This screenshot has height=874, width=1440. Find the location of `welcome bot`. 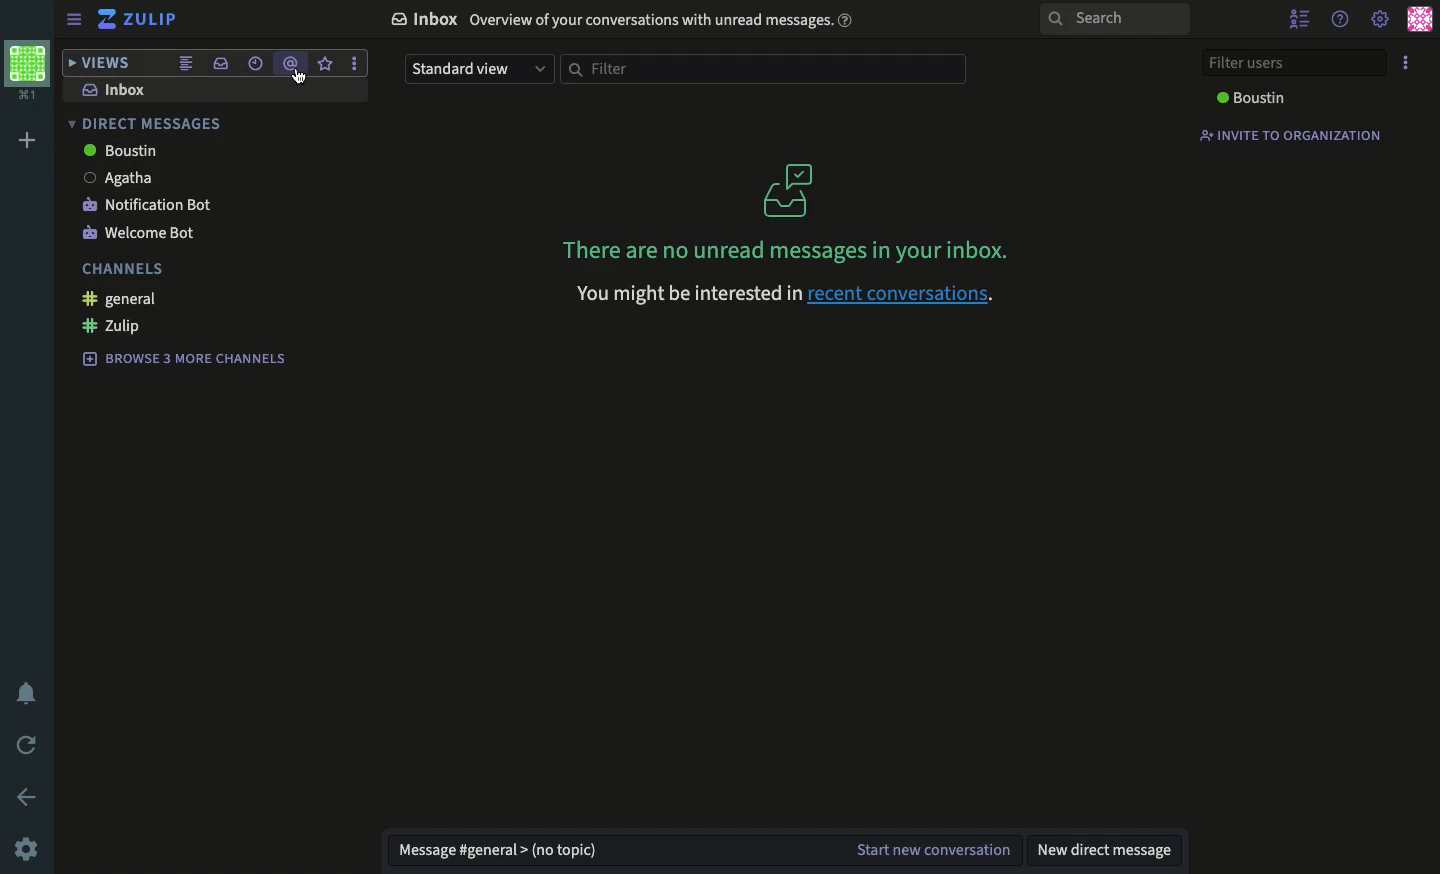

welcome bot is located at coordinates (139, 232).